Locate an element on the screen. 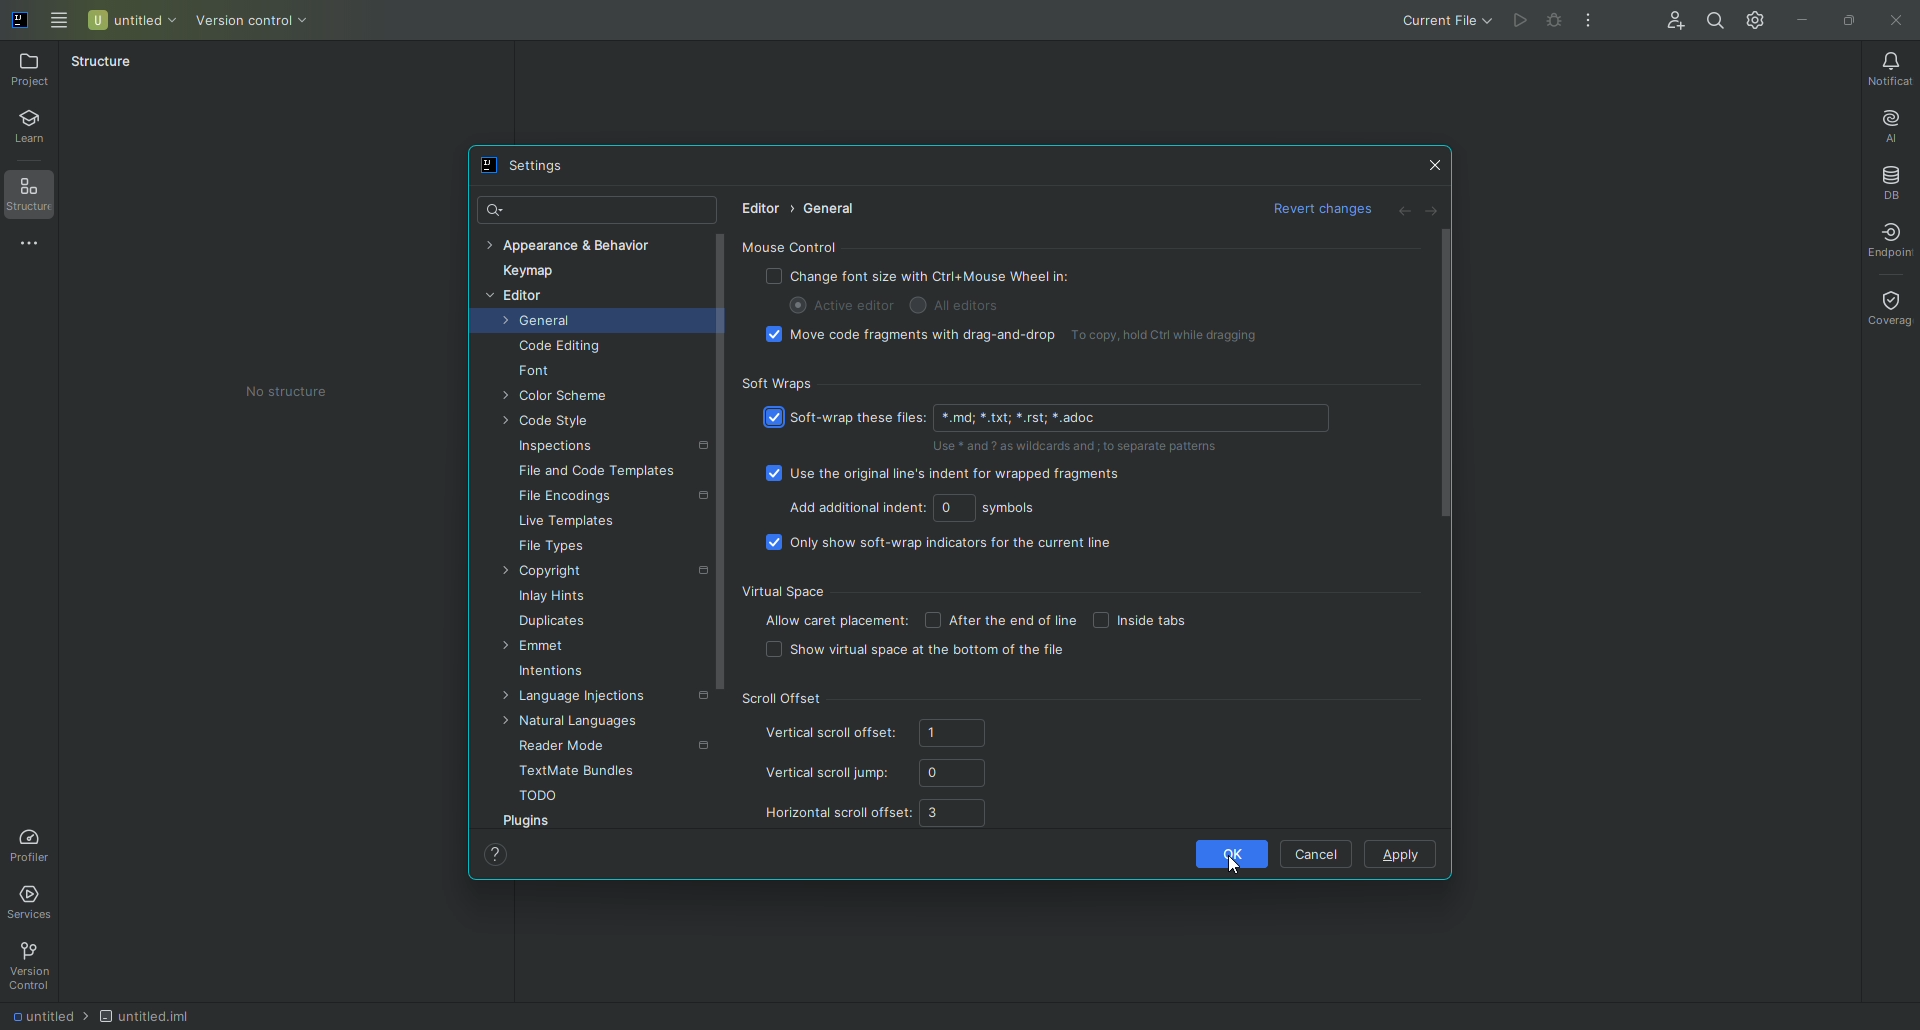 The height and width of the screenshot is (1030, 1920). Help is located at coordinates (497, 855).